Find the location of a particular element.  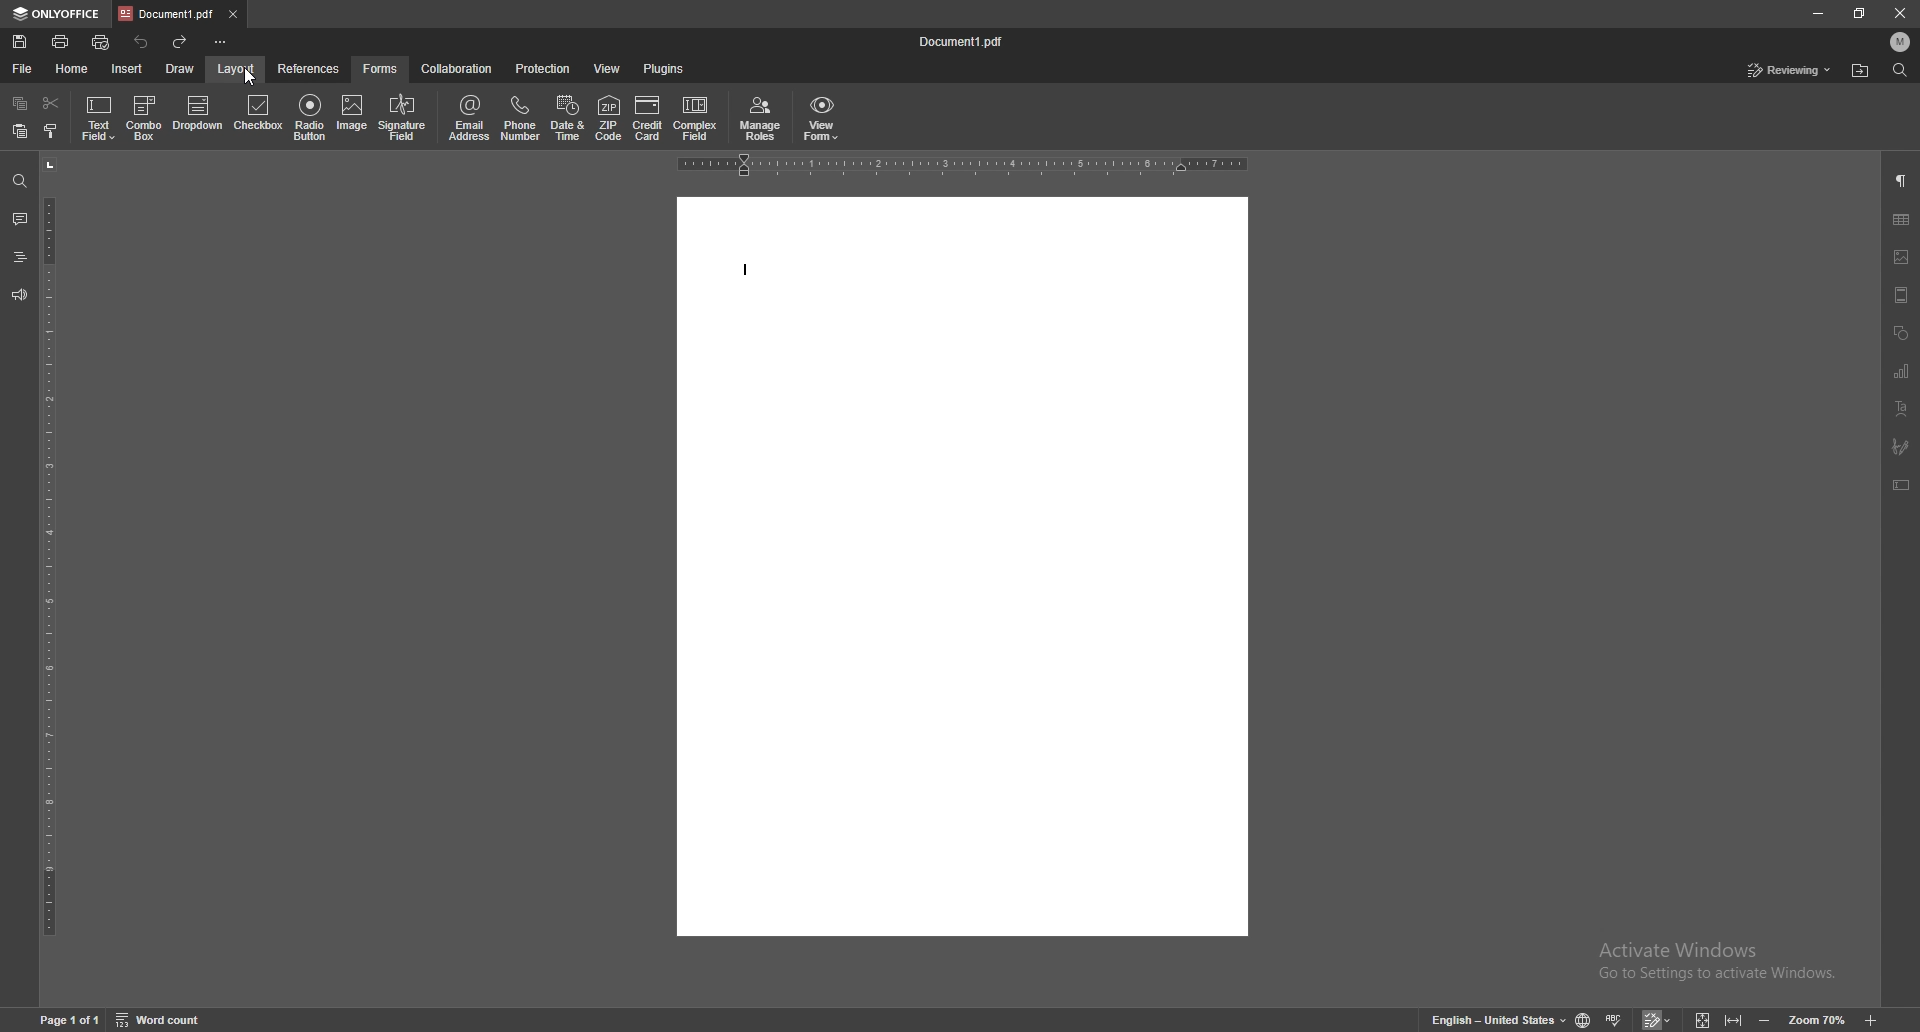

resize is located at coordinates (1859, 14).